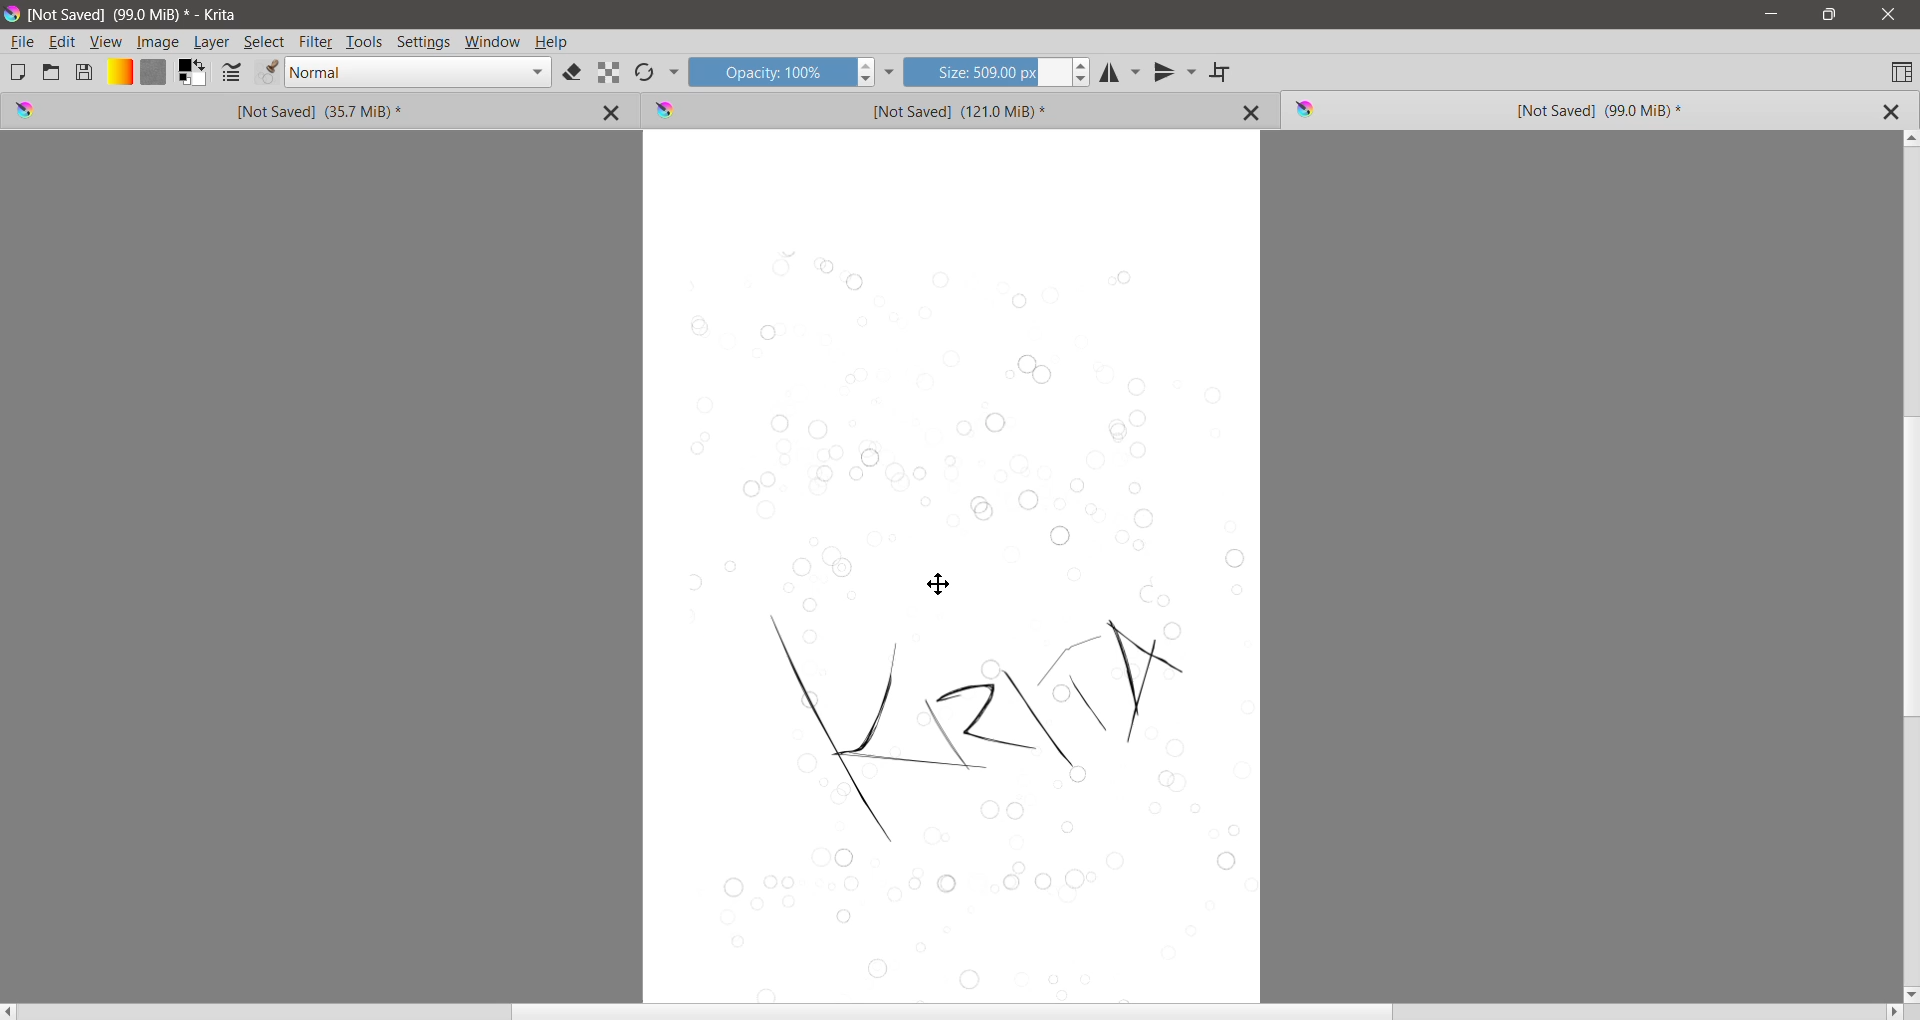 The image size is (1920, 1020). What do you see at coordinates (551, 43) in the screenshot?
I see `Help` at bounding box center [551, 43].